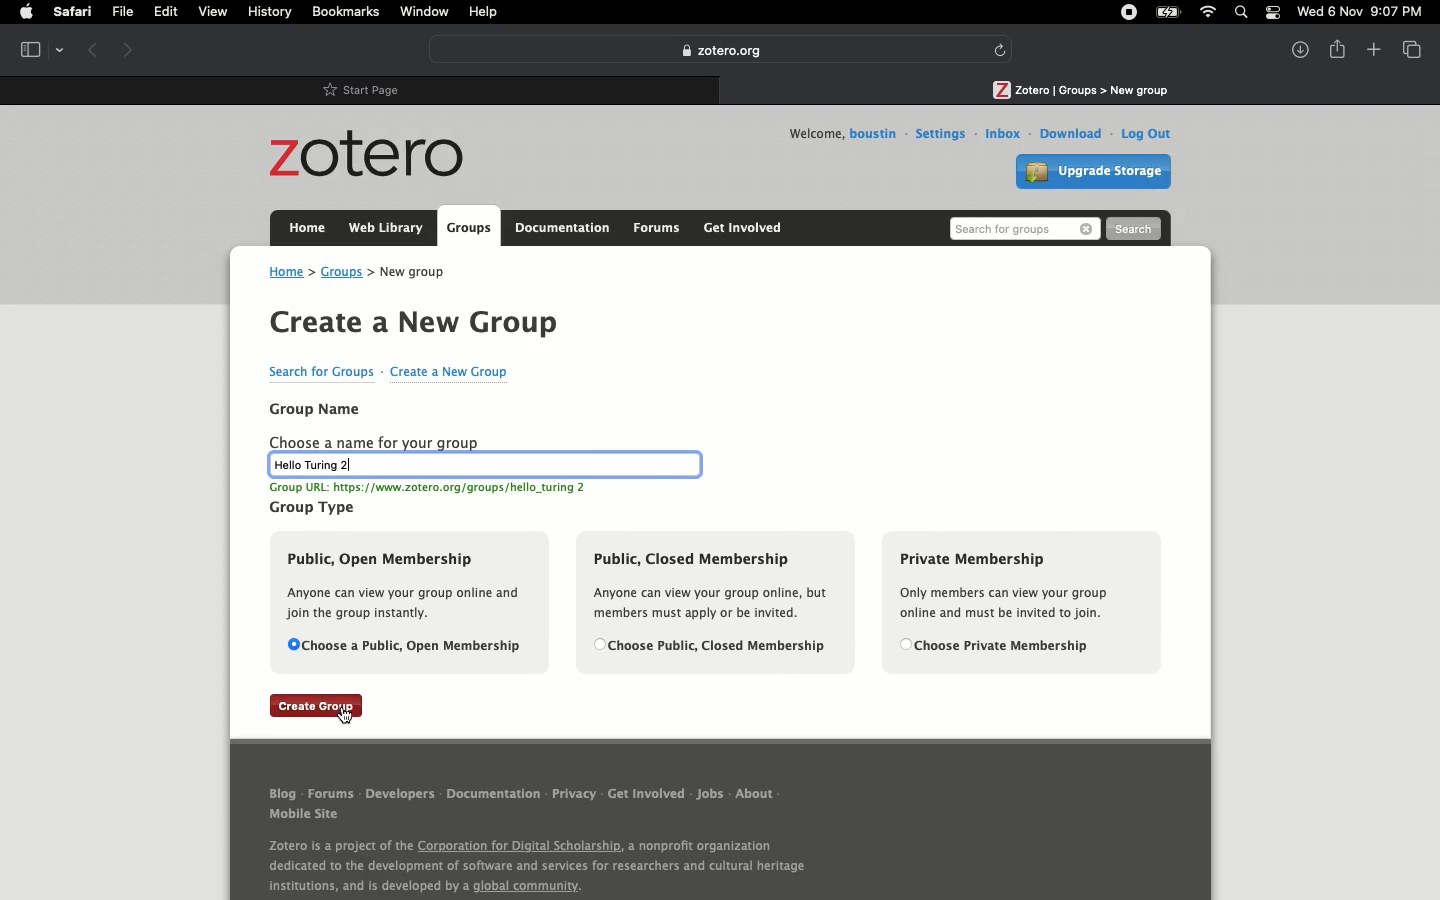 The image size is (1440, 900). I want to click on Forums, so click(656, 226).